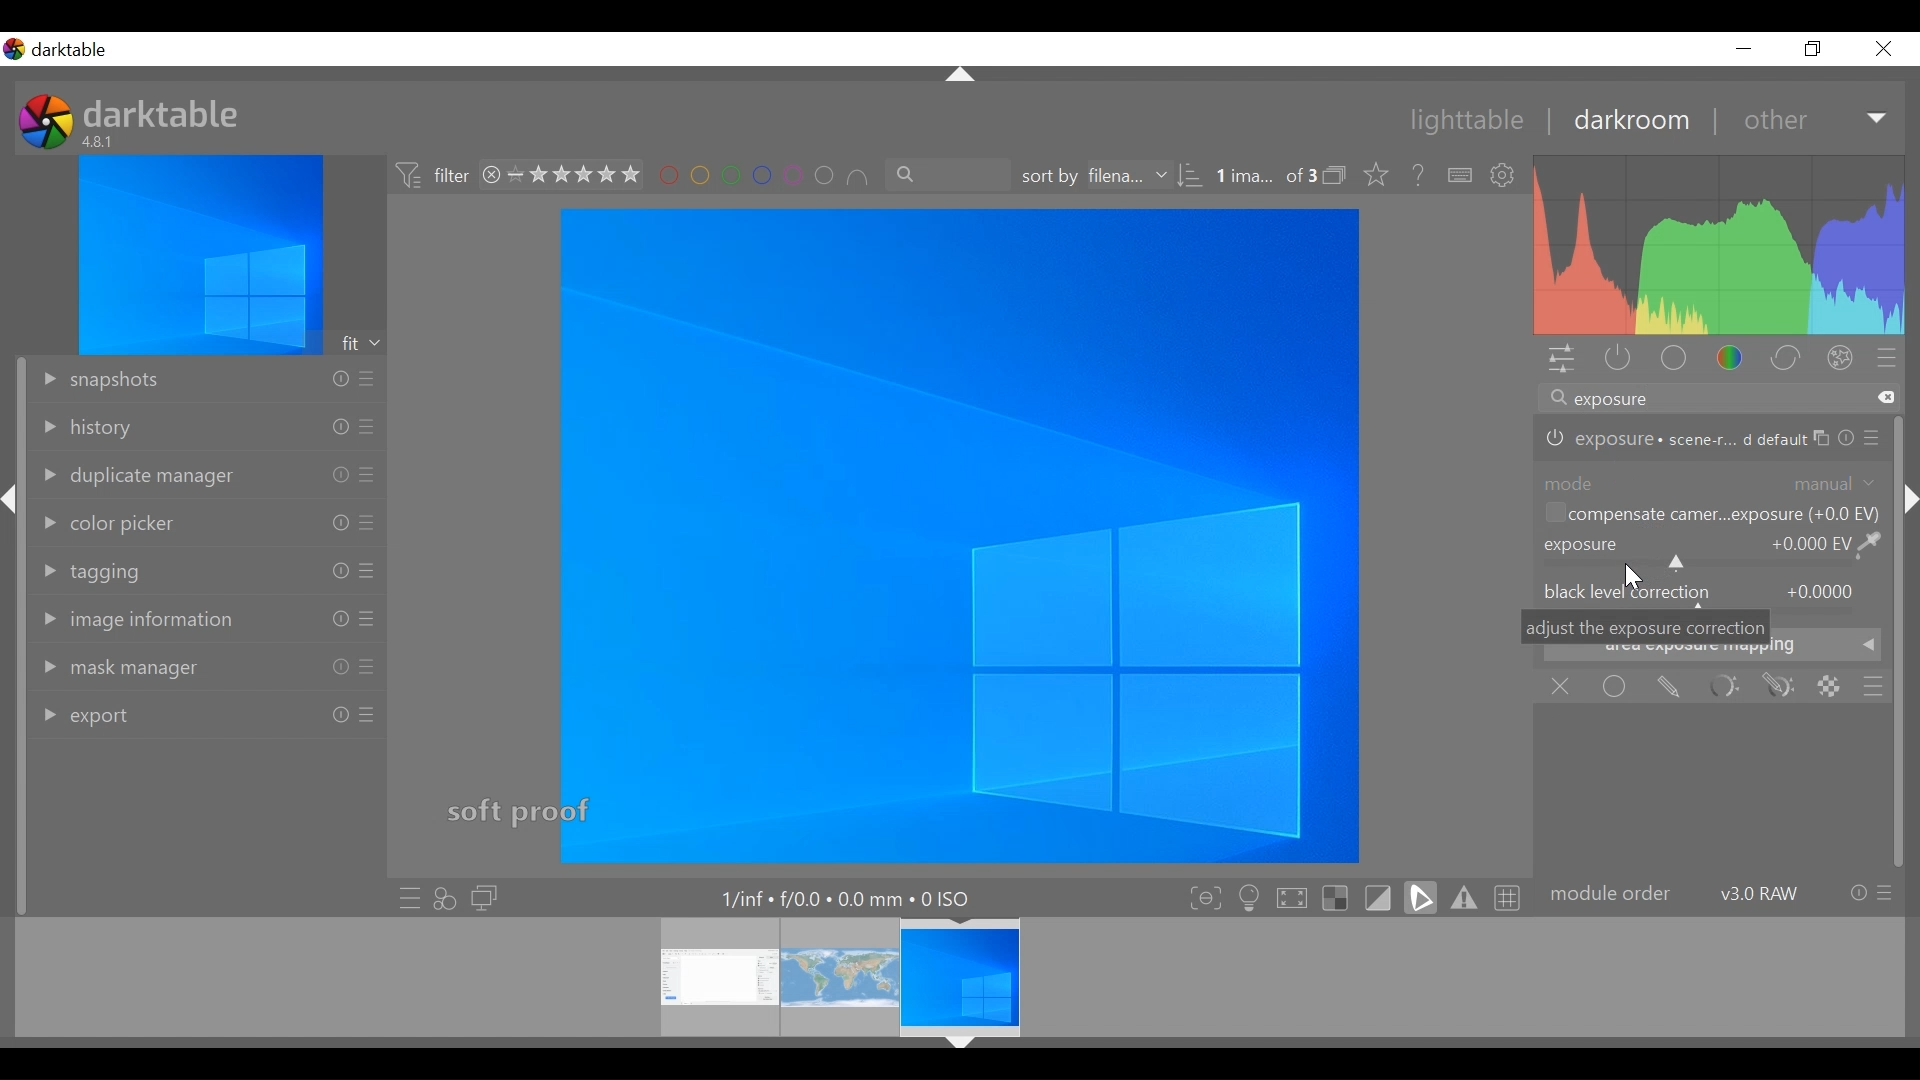 This screenshot has width=1920, height=1080. What do you see at coordinates (1621, 361) in the screenshot?
I see `show only active modules` at bounding box center [1621, 361].